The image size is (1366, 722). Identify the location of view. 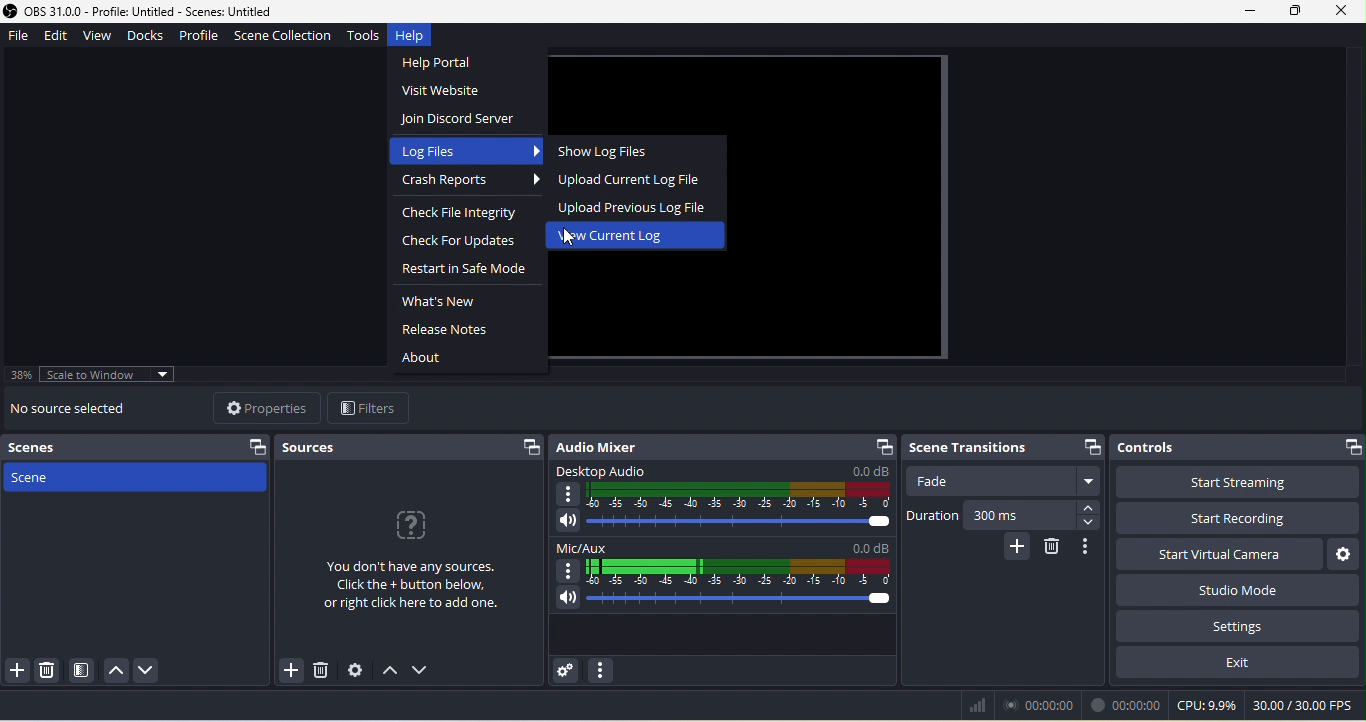
(101, 37).